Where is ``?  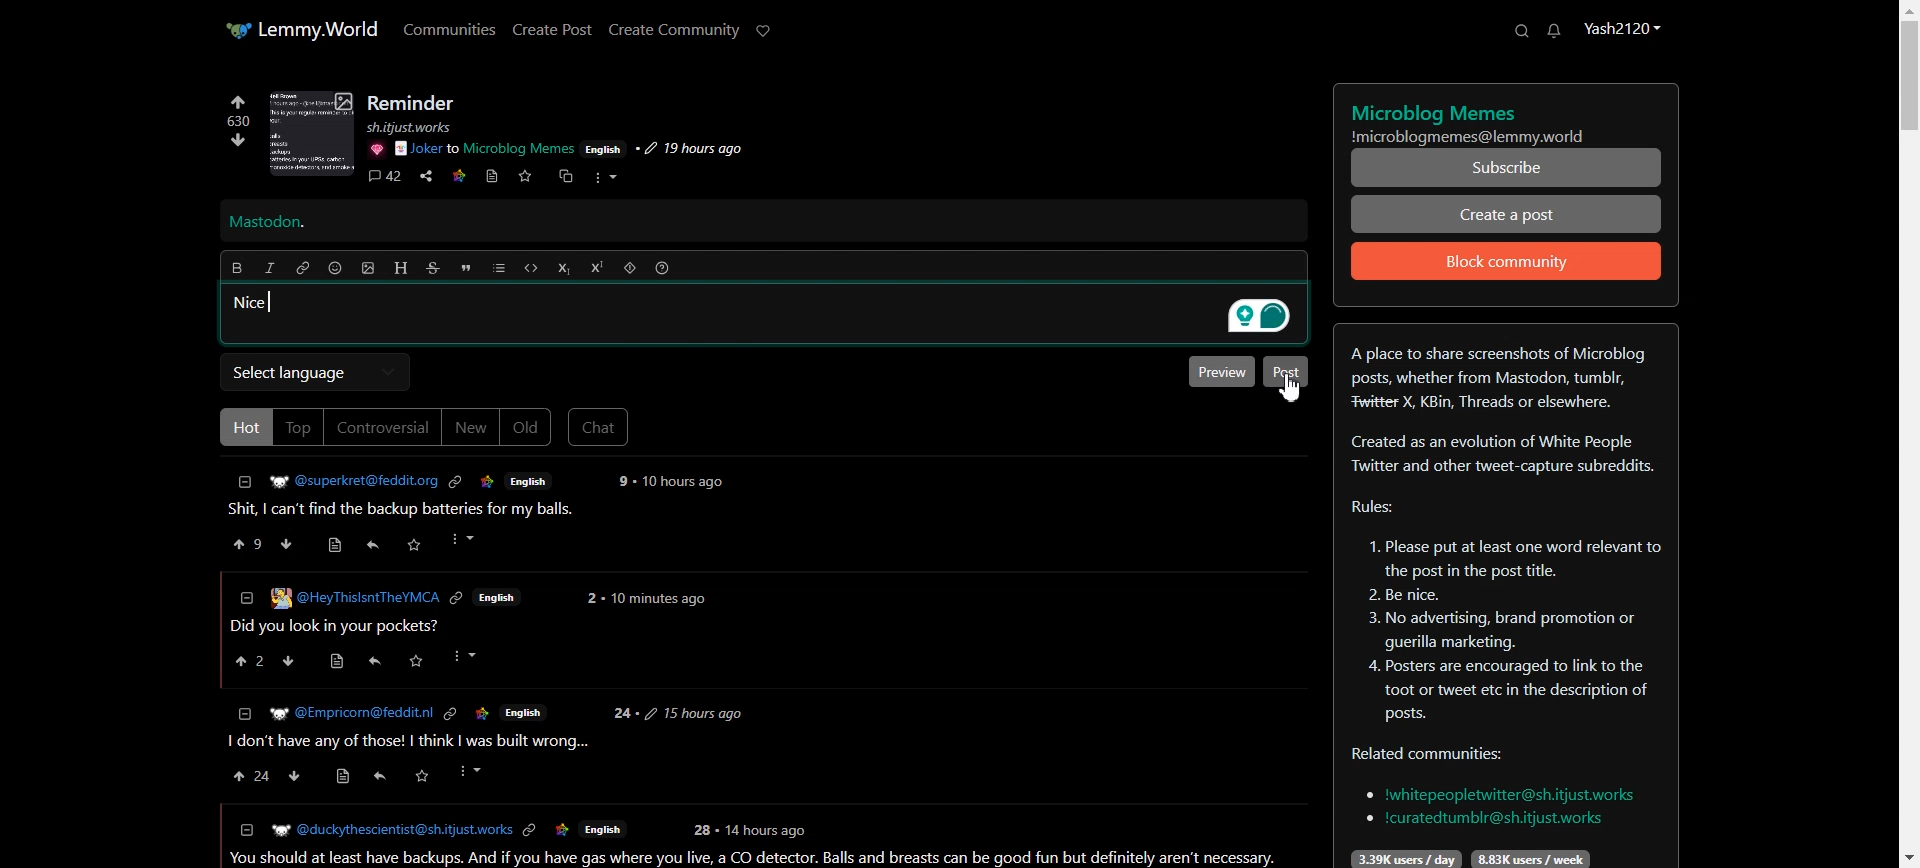  is located at coordinates (481, 713).